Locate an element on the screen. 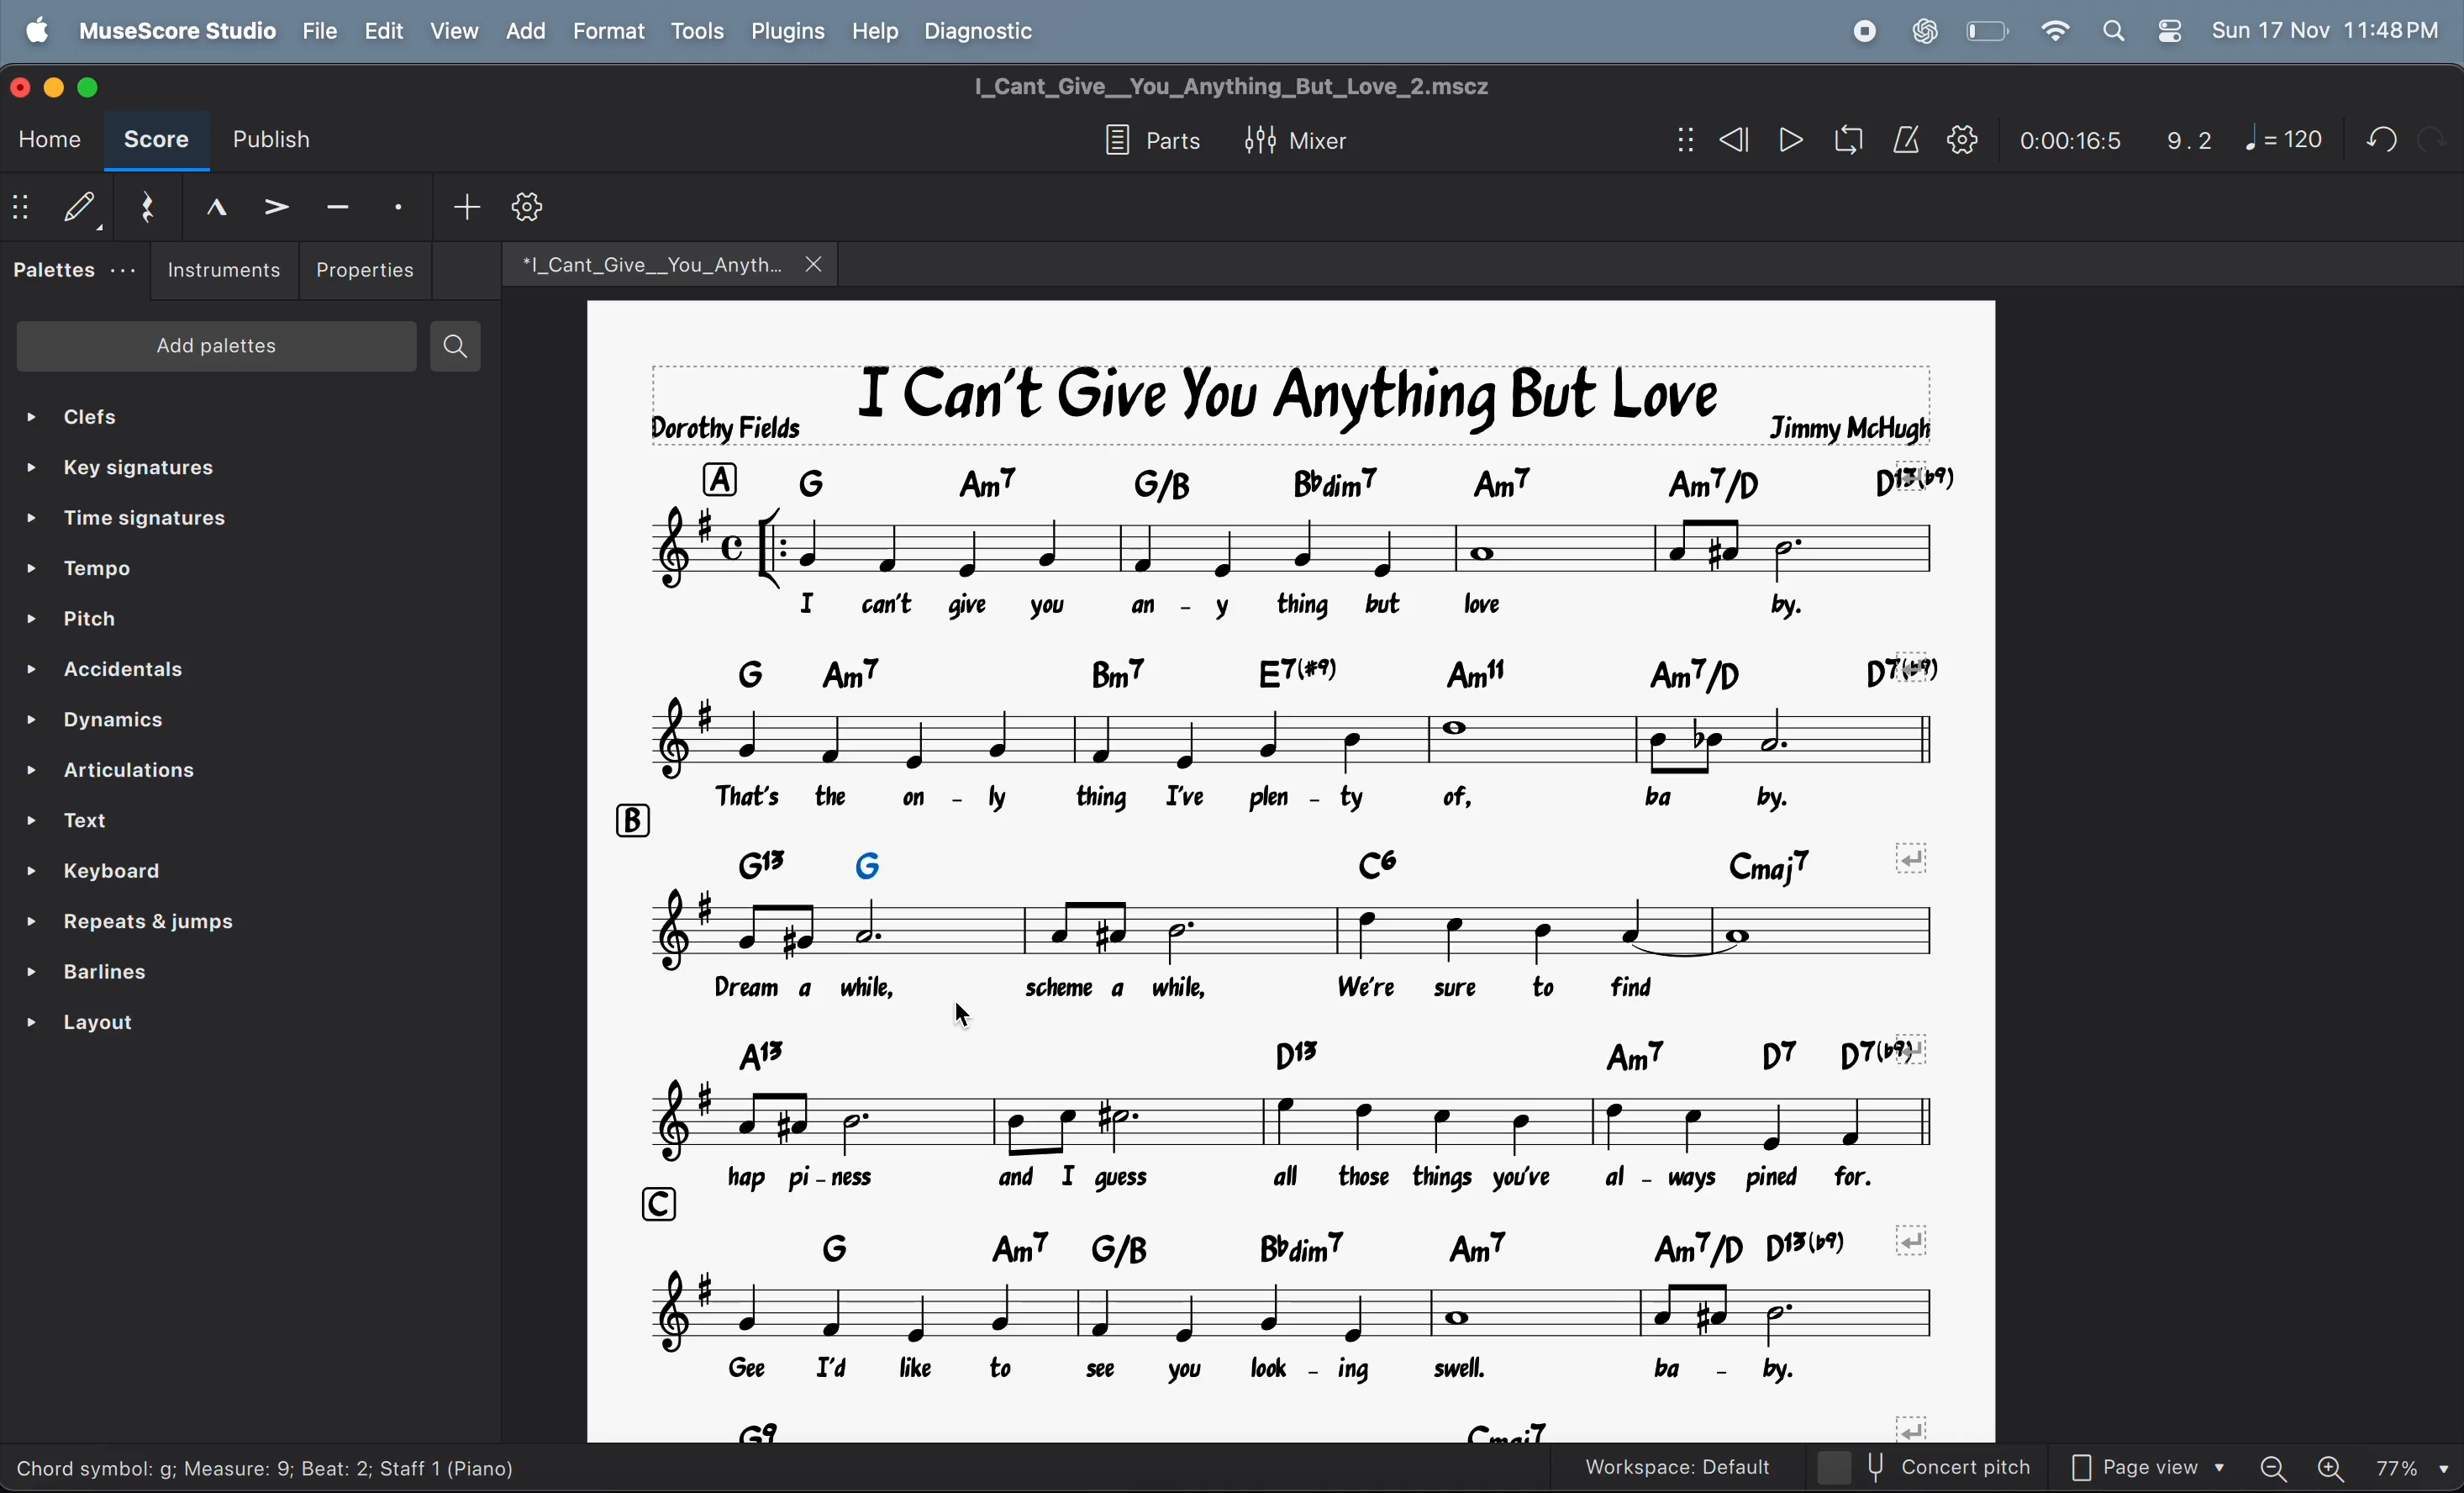 The image size is (2464, 1493). parts is located at coordinates (1142, 142).